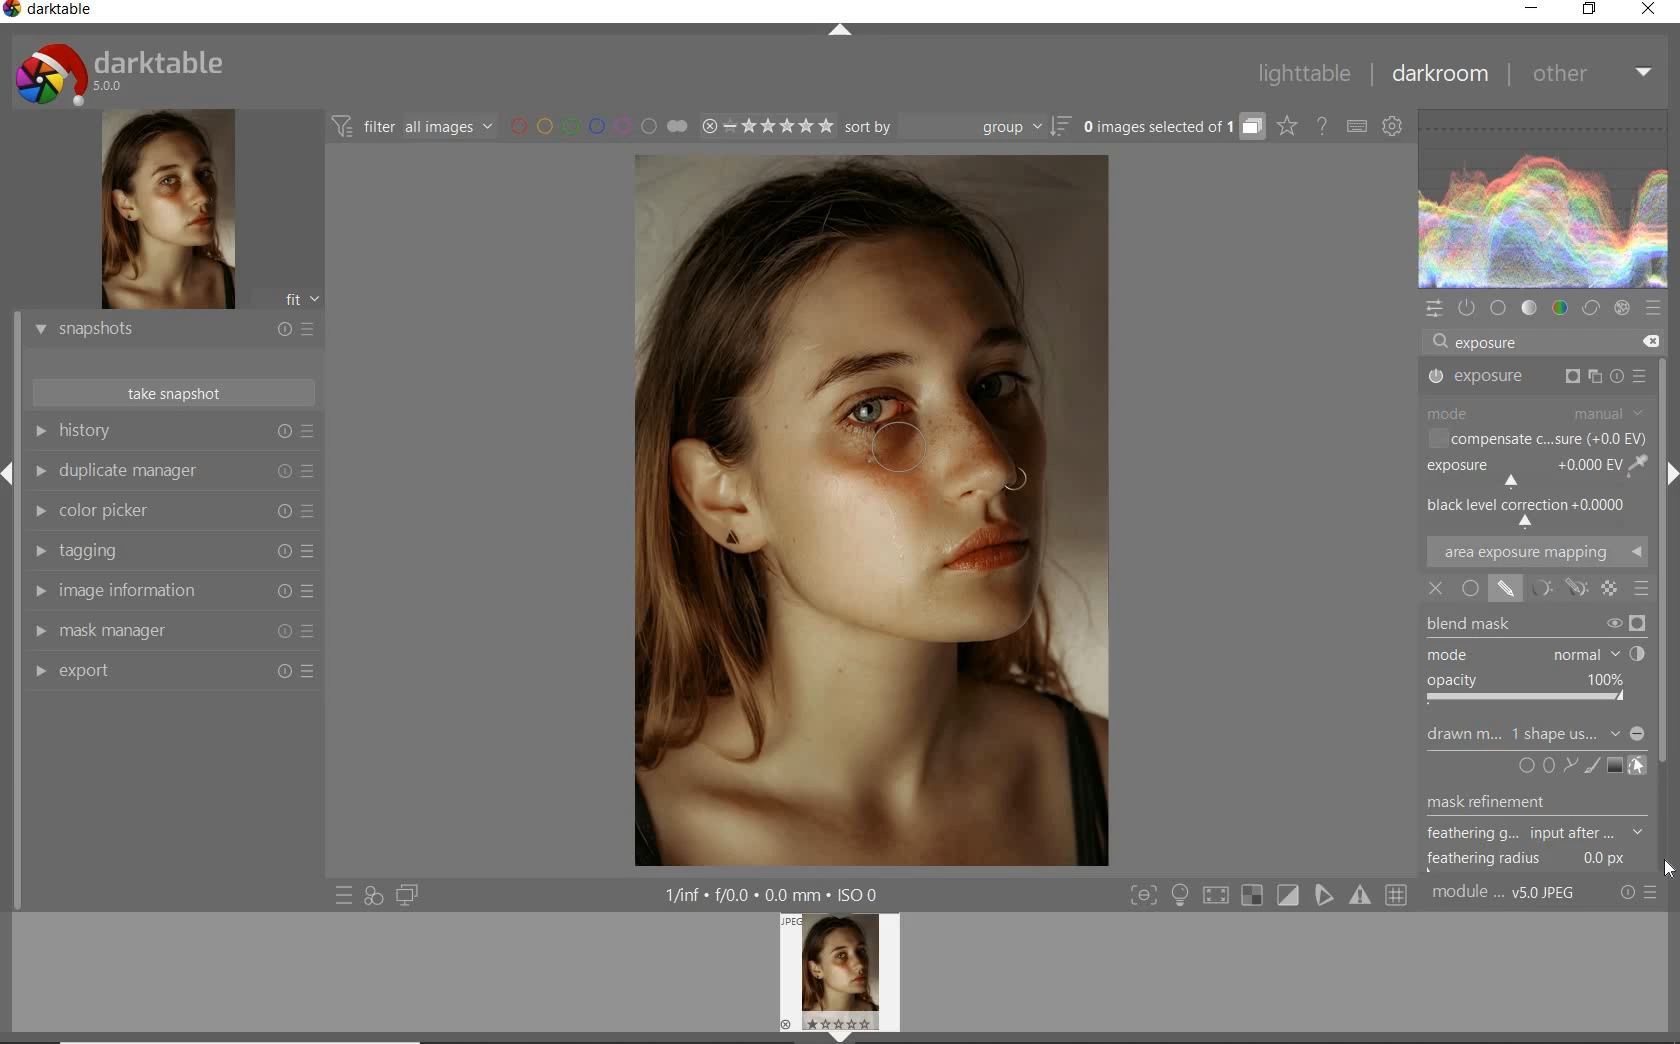 This screenshot has height=1044, width=1680. Describe the element at coordinates (1470, 590) in the screenshot. I see `UNIFORMLY` at that location.